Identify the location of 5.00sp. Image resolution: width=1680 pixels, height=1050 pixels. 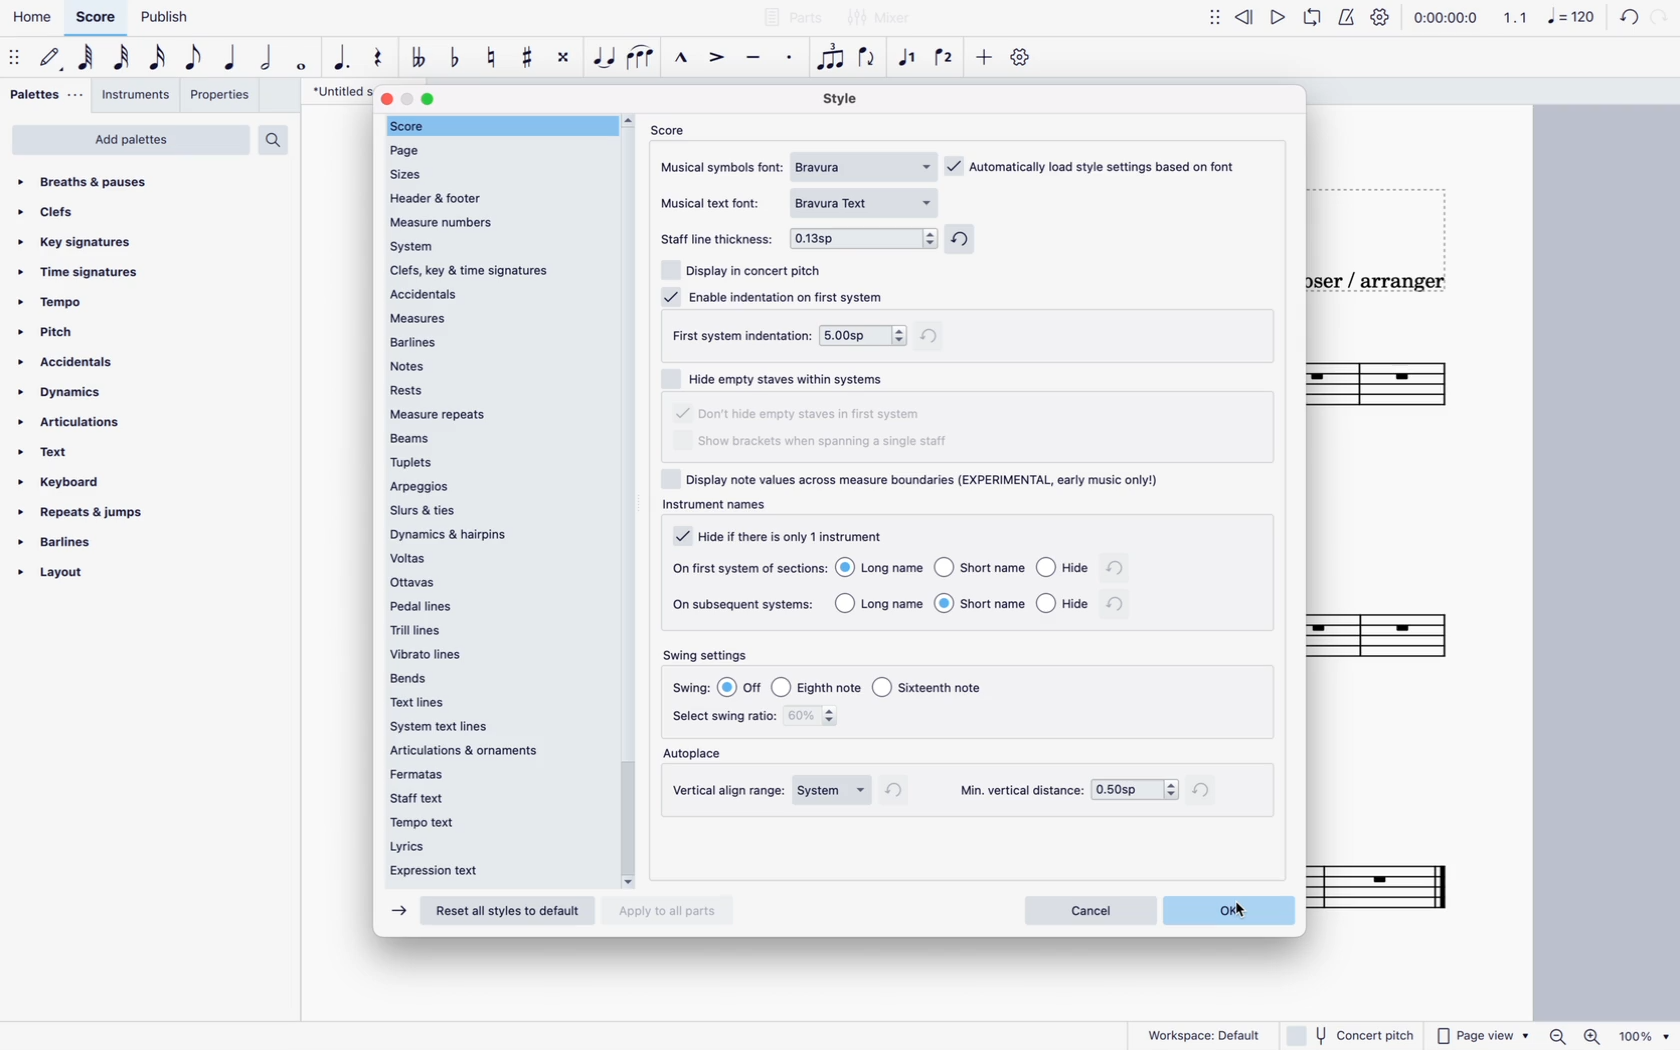
(876, 334).